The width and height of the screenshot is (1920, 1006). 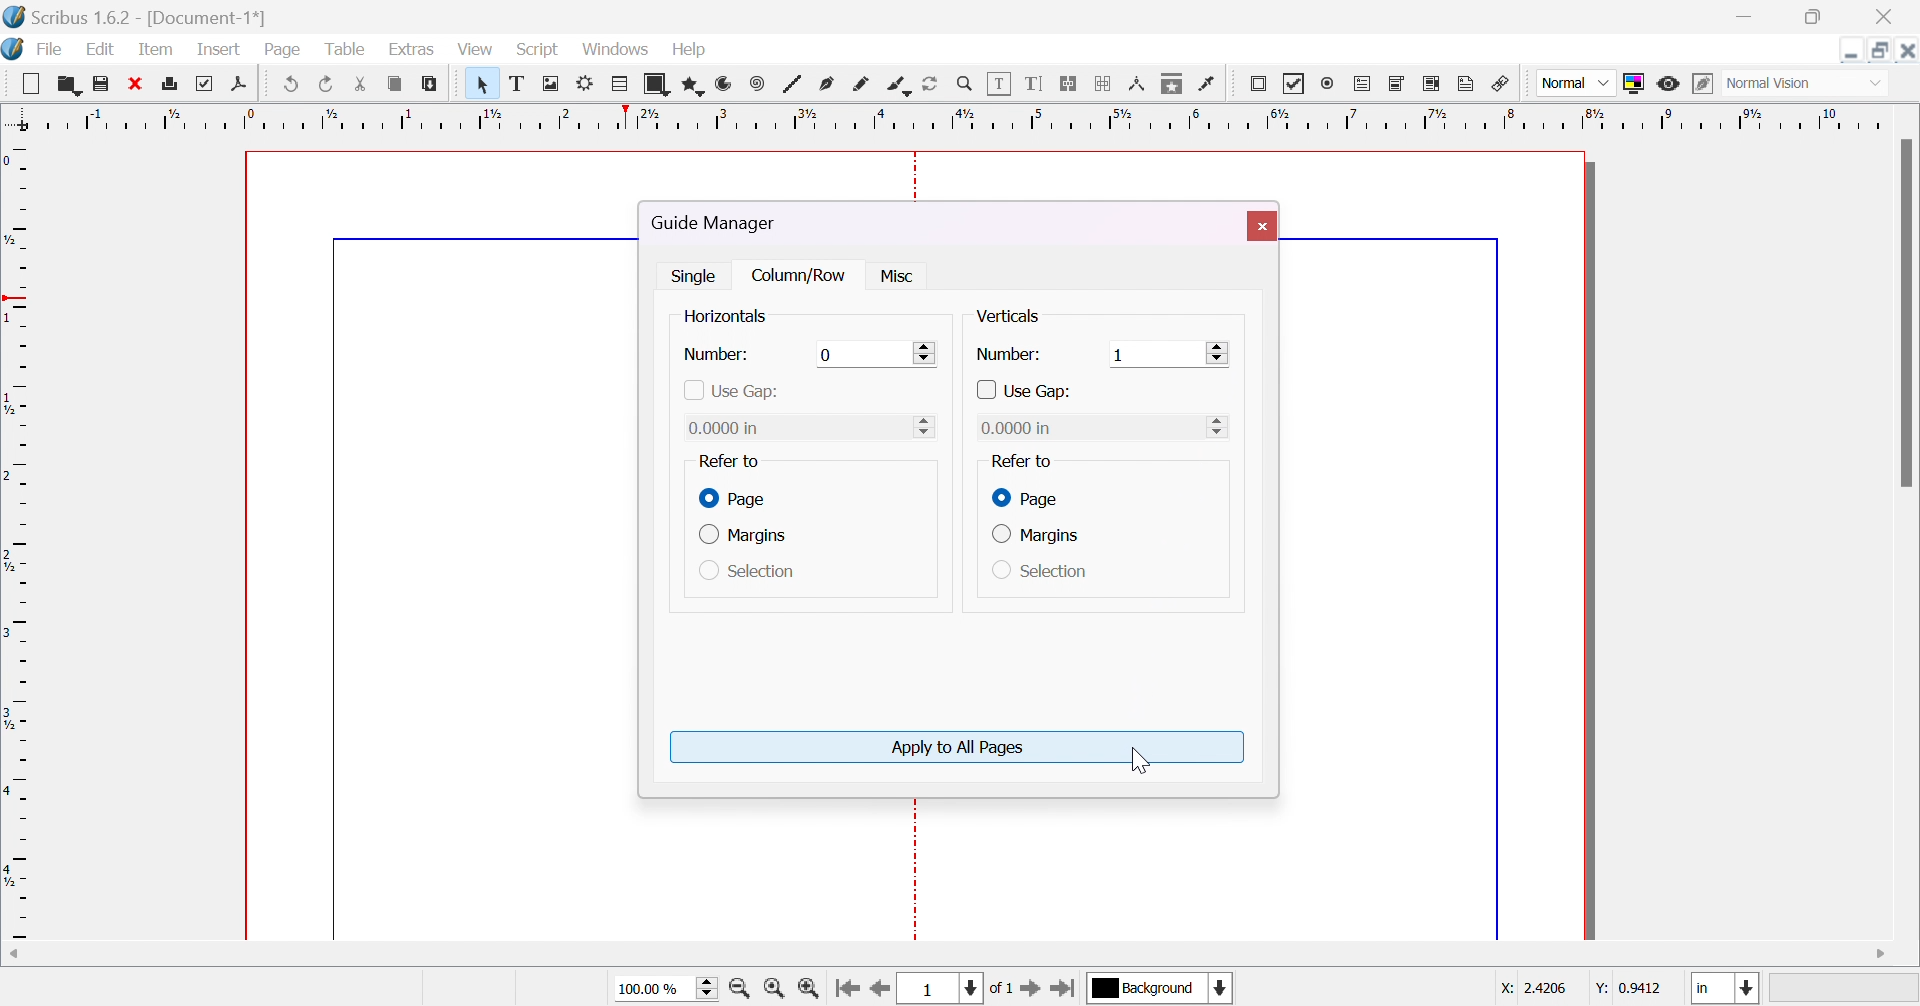 I want to click on number, so click(x=1008, y=355).